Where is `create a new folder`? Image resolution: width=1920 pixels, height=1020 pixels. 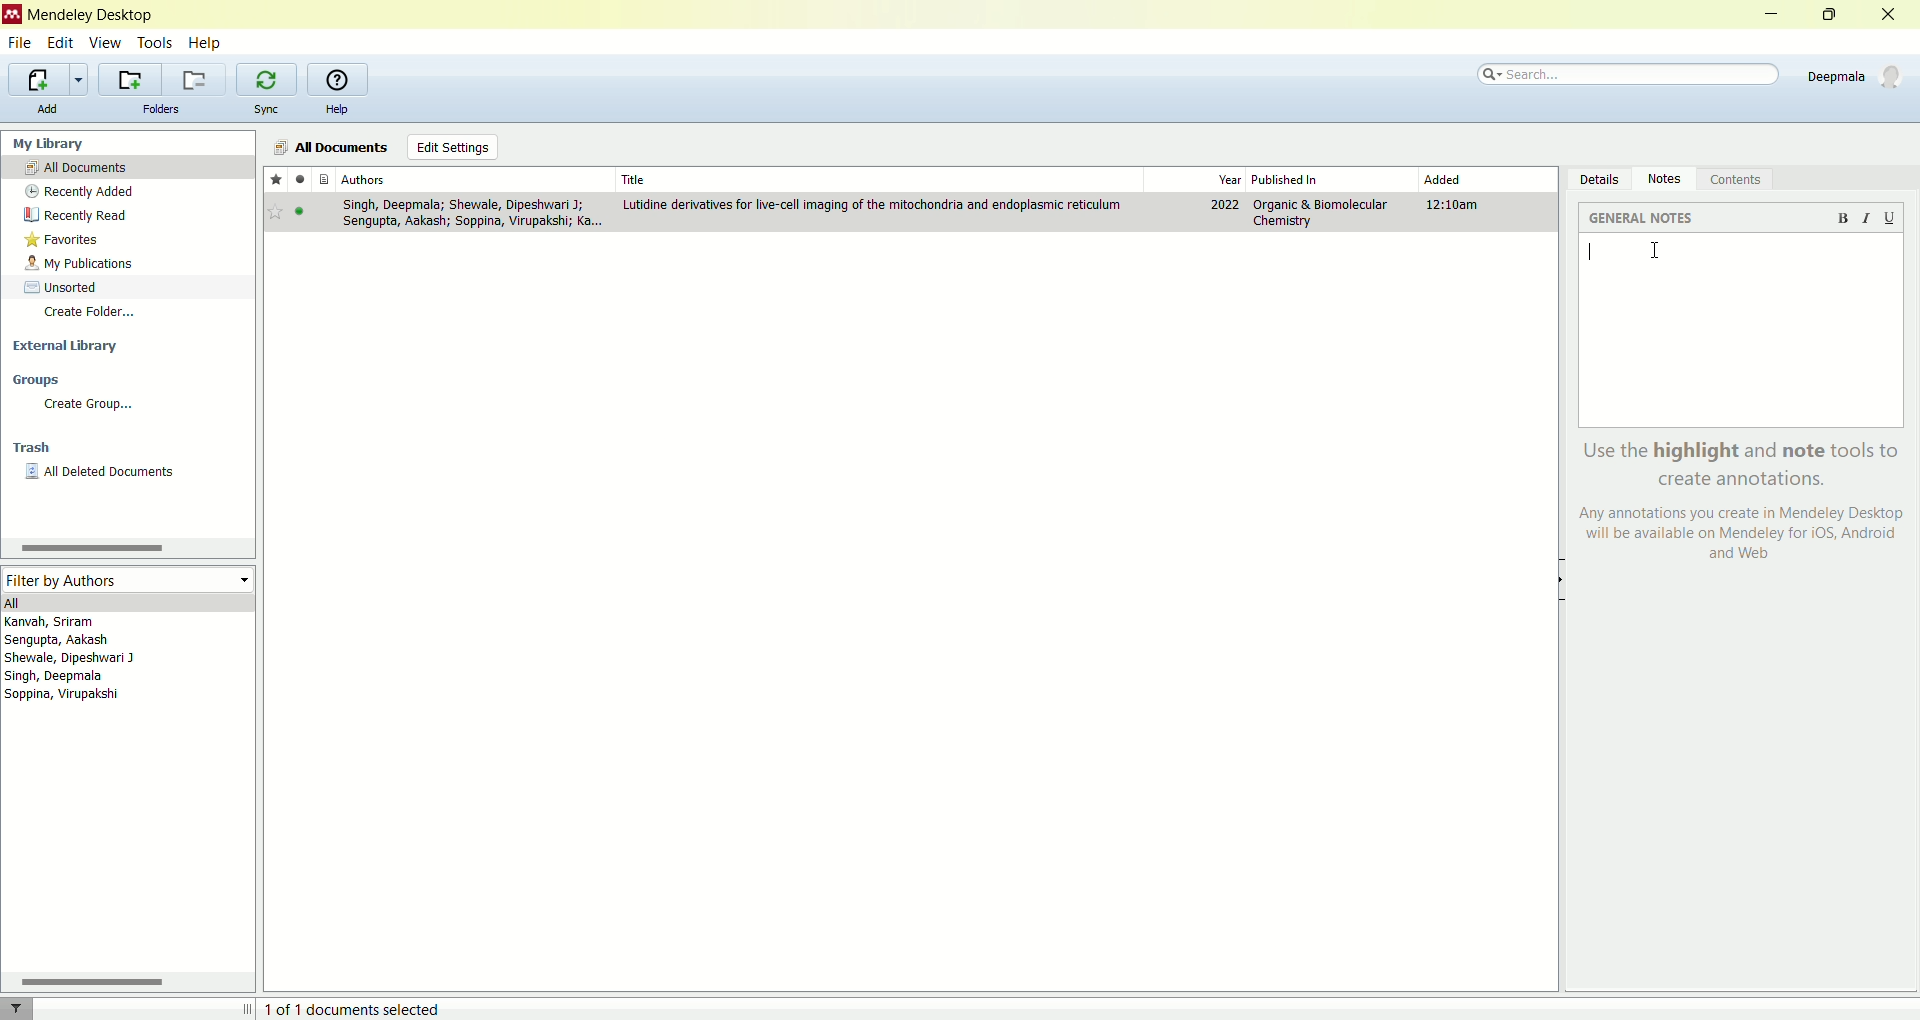
create a new folder is located at coordinates (126, 77).